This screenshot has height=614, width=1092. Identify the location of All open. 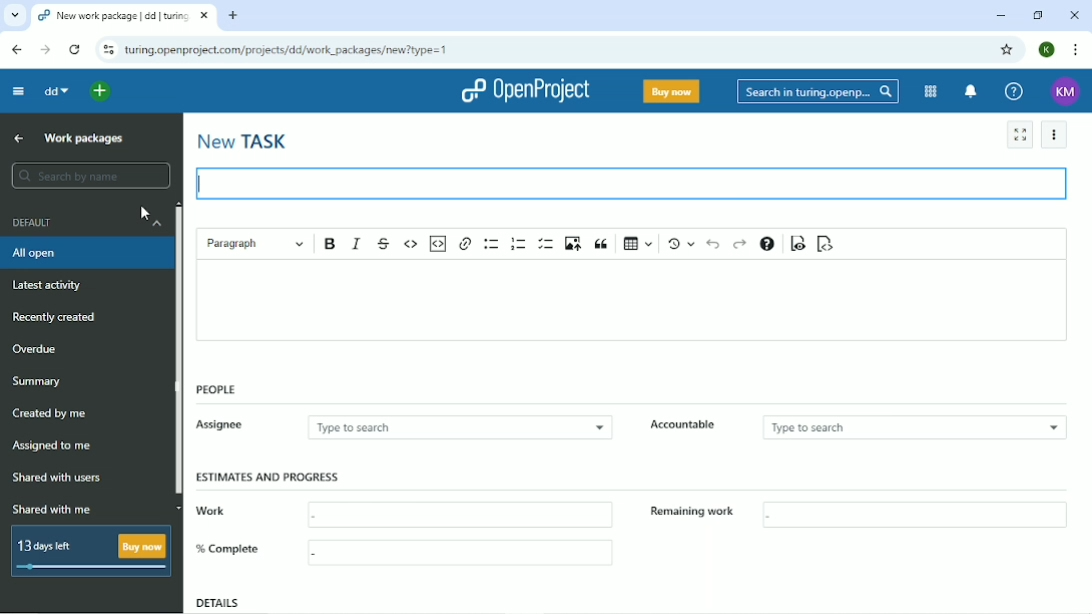
(38, 254).